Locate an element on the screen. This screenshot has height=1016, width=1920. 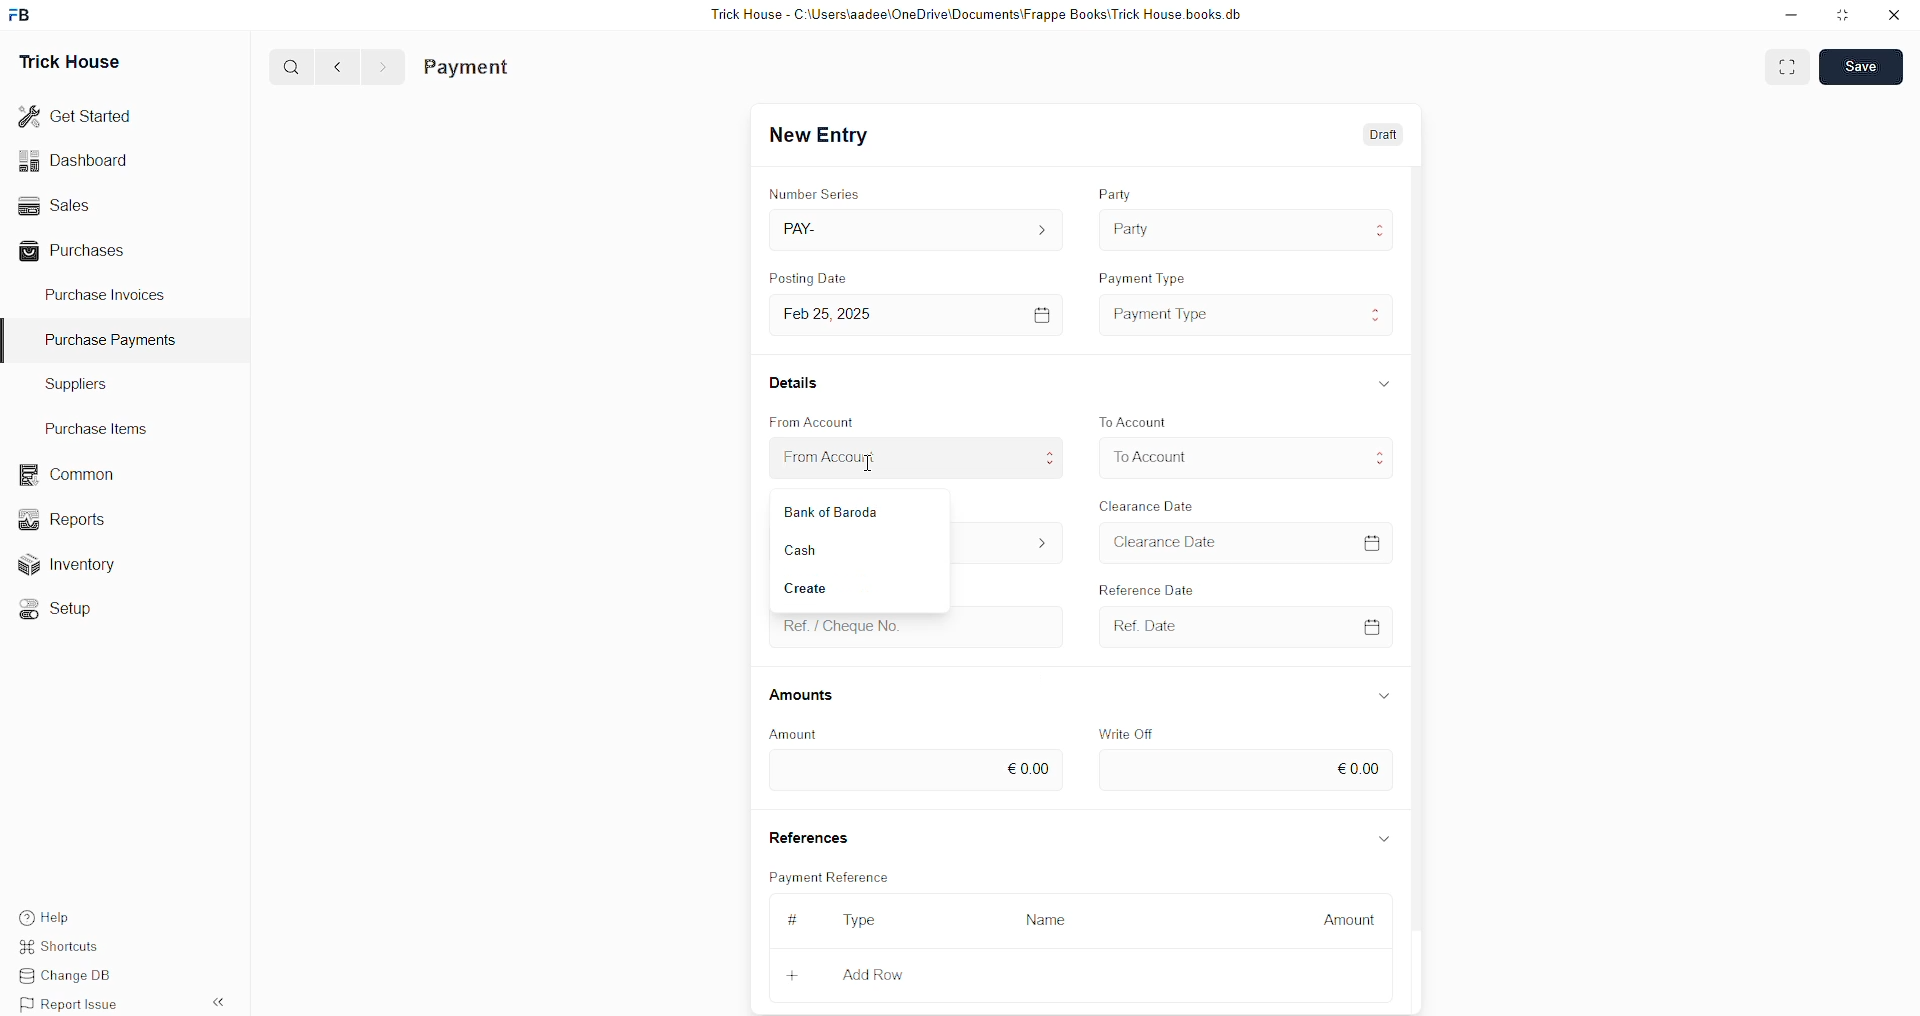
Payment Reference is located at coordinates (840, 875).